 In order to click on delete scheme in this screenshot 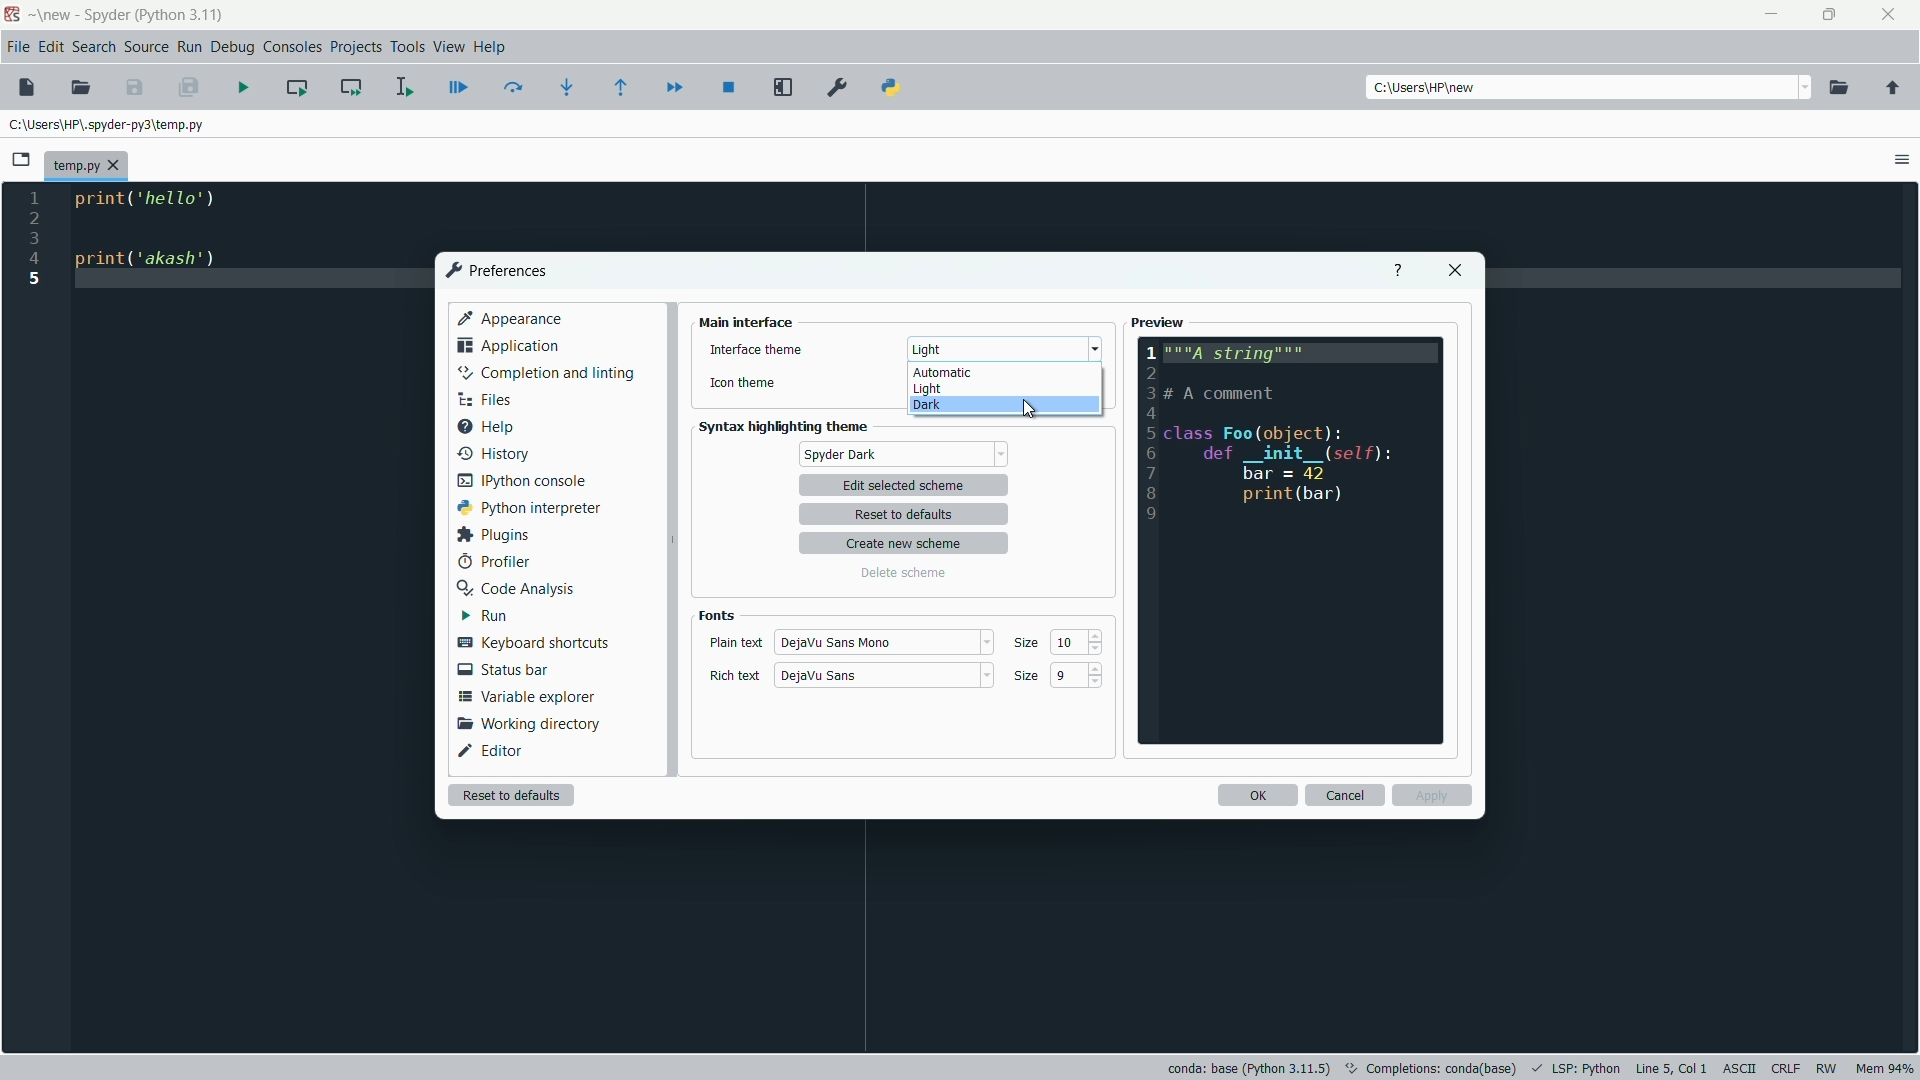, I will do `click(902, 573)`.